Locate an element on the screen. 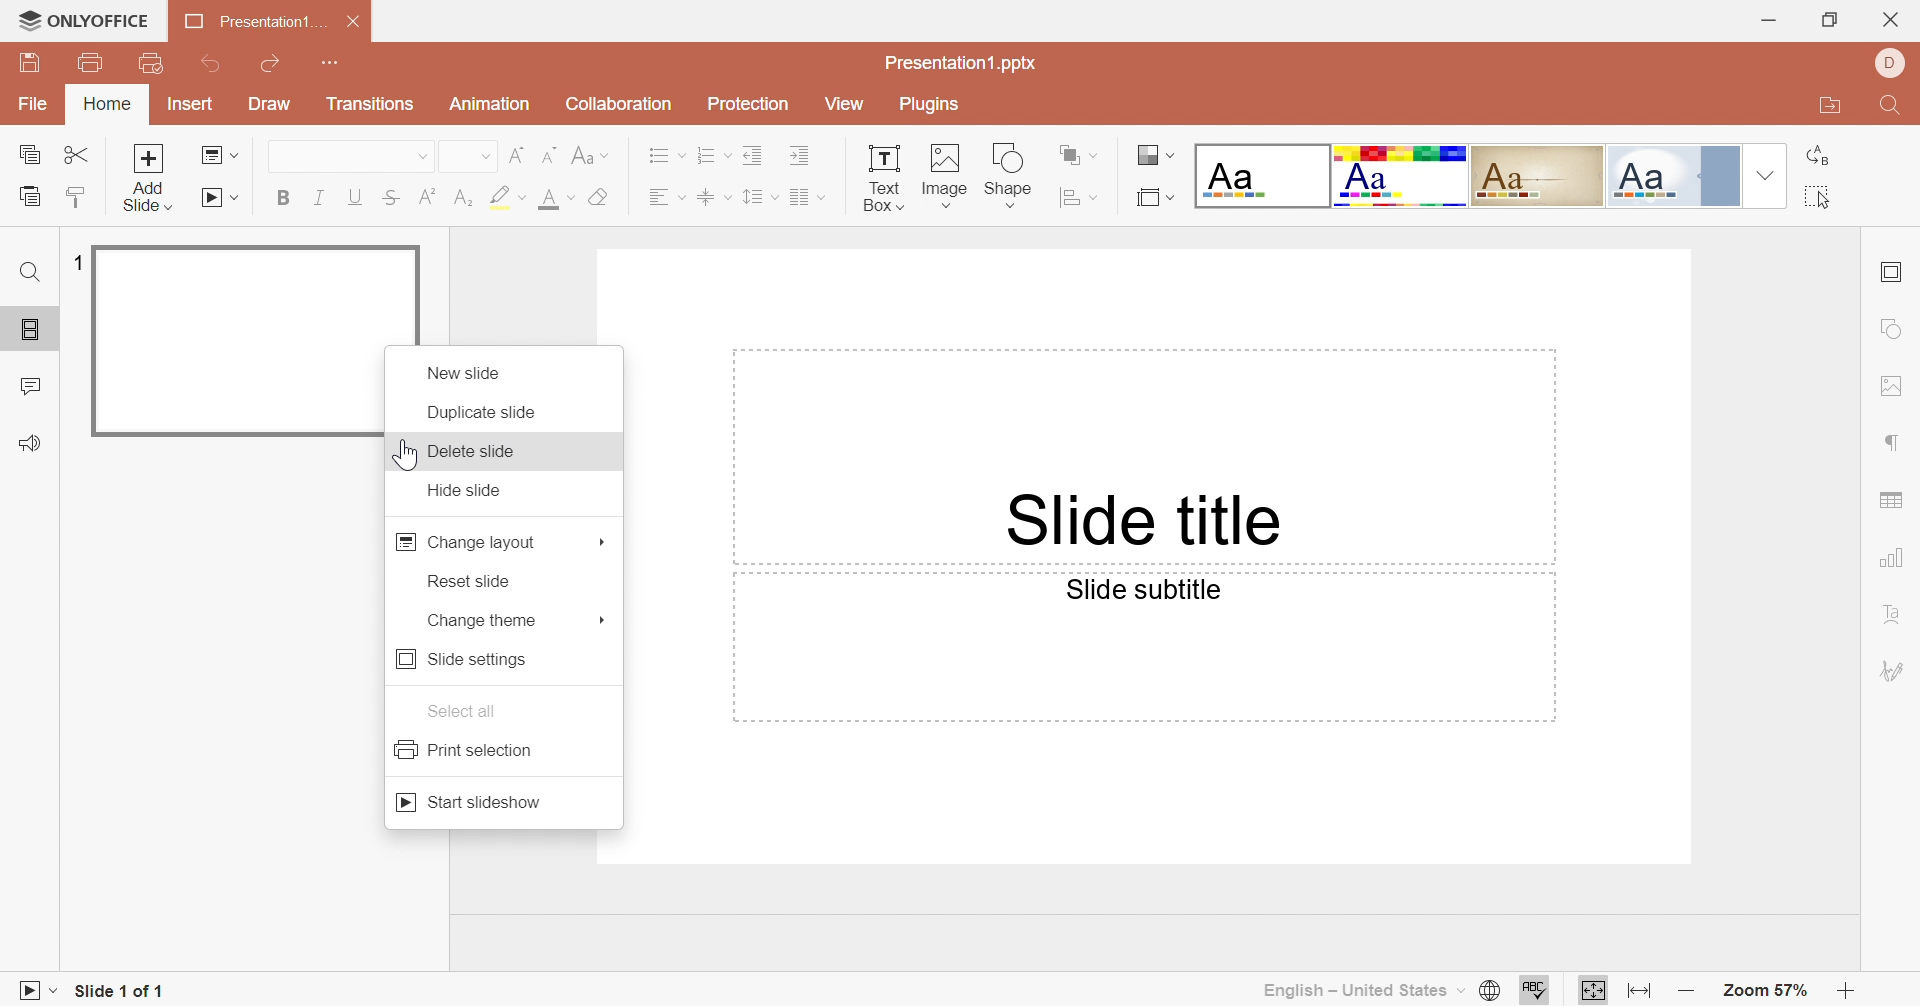  Replace is located at coordinates (1815, 157).